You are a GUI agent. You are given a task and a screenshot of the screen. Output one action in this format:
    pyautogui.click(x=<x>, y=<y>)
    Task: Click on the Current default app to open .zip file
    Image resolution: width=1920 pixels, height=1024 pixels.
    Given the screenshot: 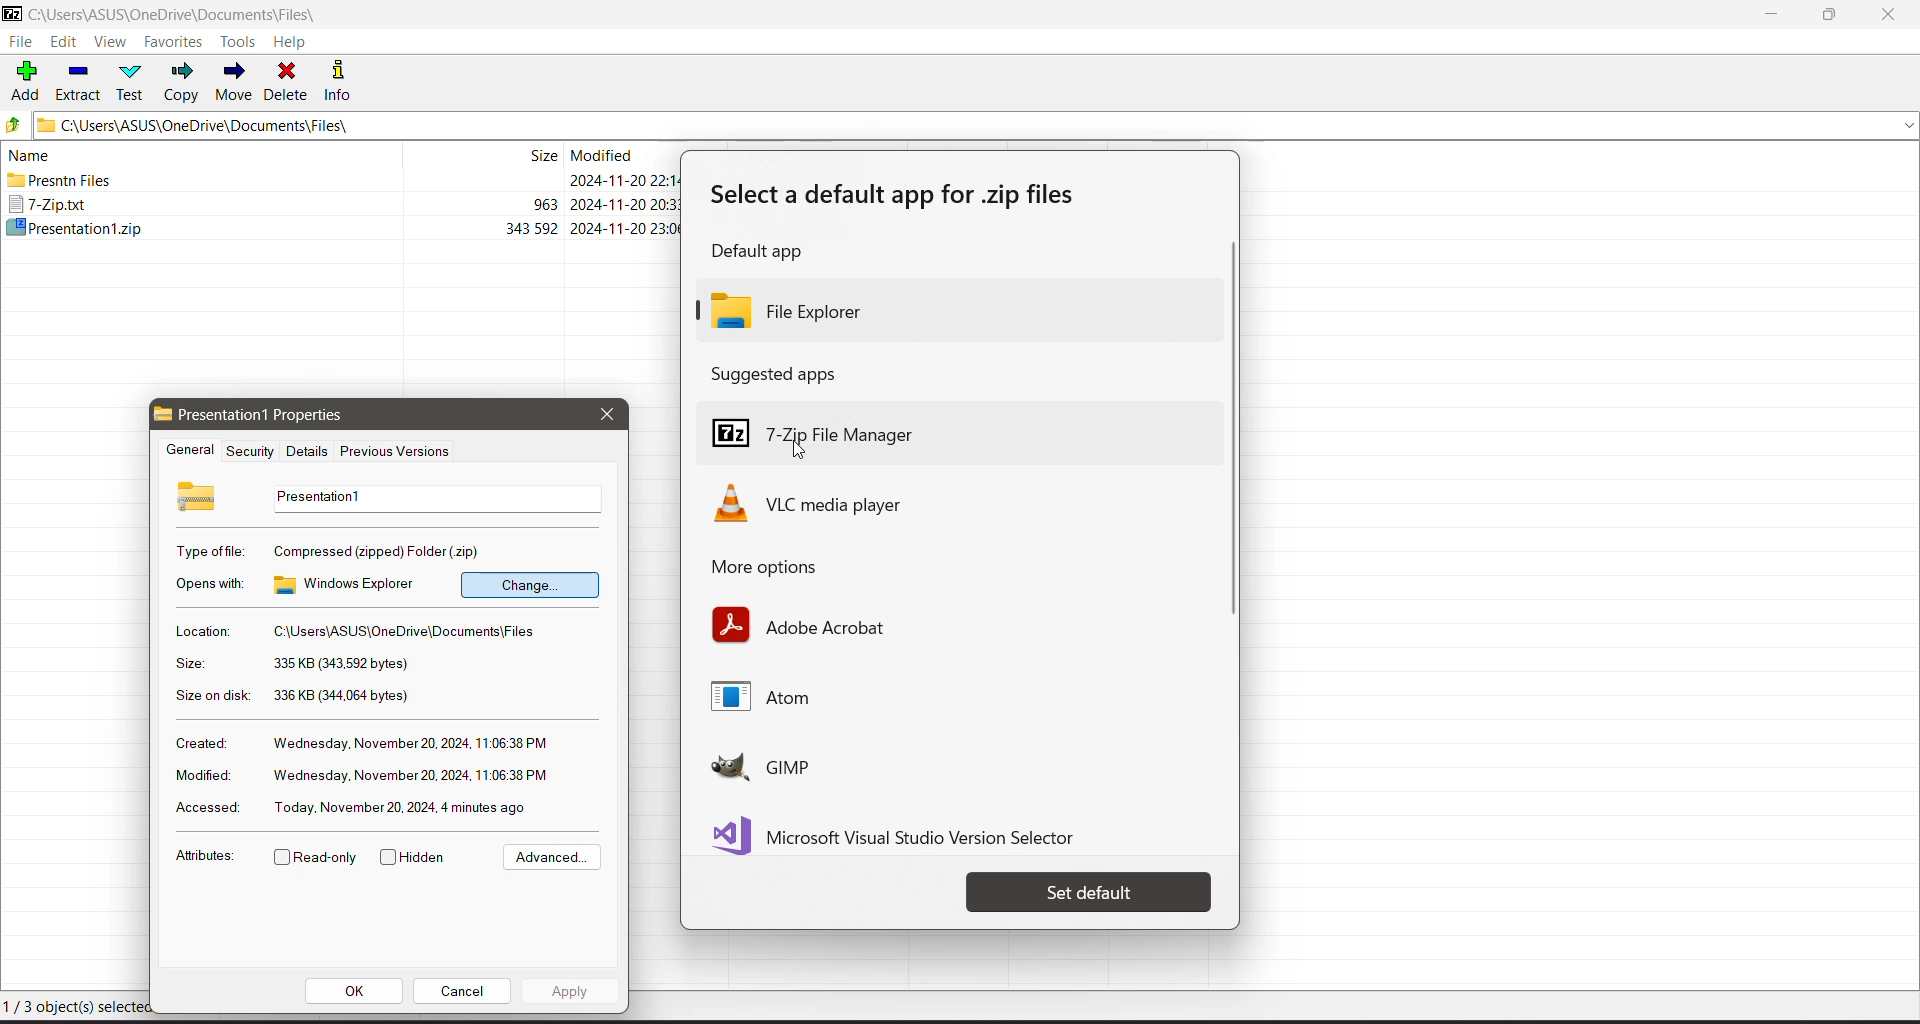 What is the action you would take?
    pyautogui.click(x=955, y=309)
    